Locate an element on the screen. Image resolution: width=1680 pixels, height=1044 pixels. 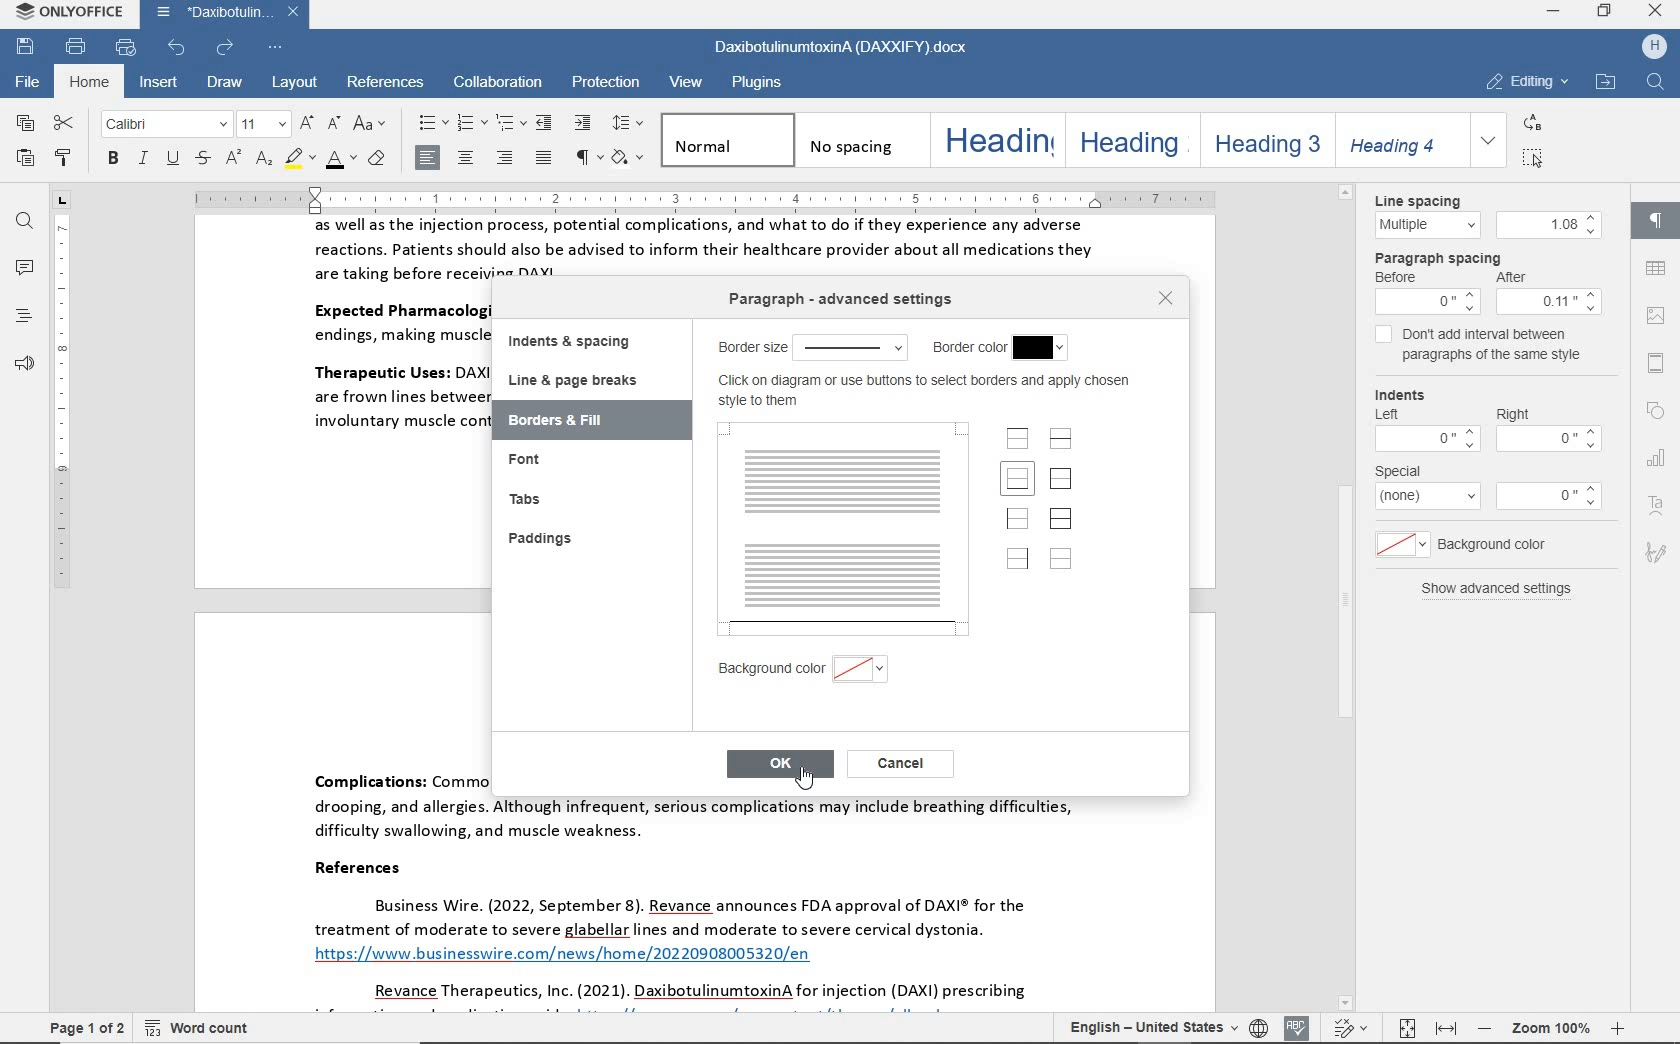
bold is located at coordinates (112, 160).